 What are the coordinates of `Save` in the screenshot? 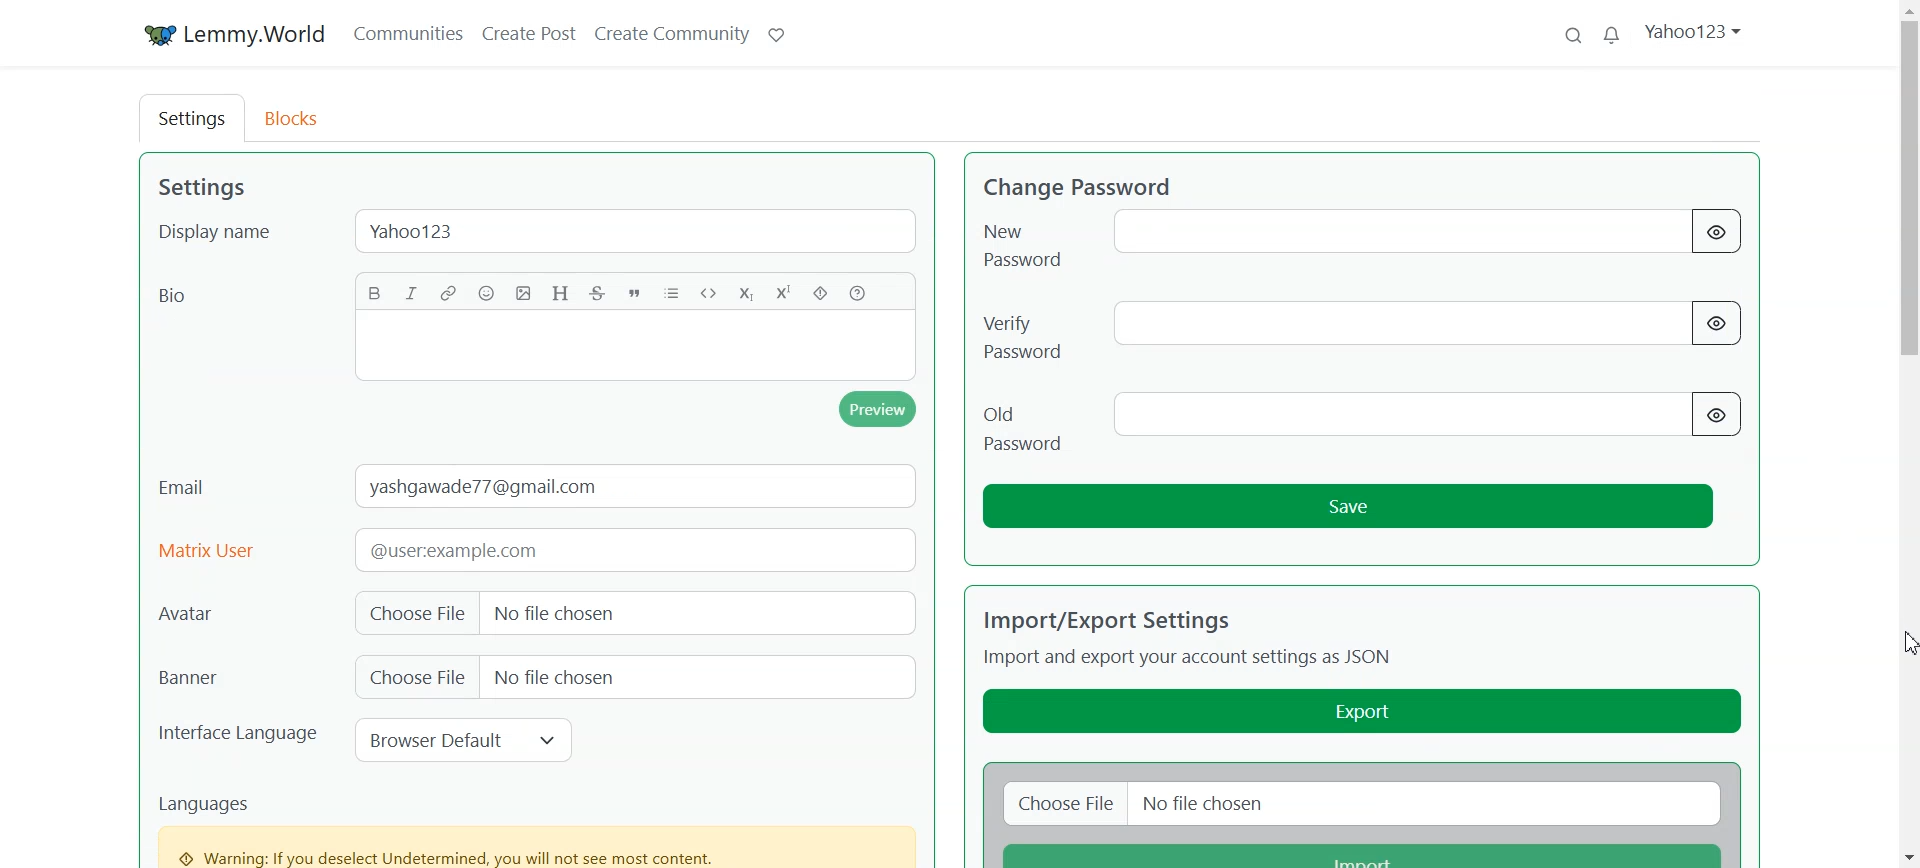 It's located at (1349, 507).